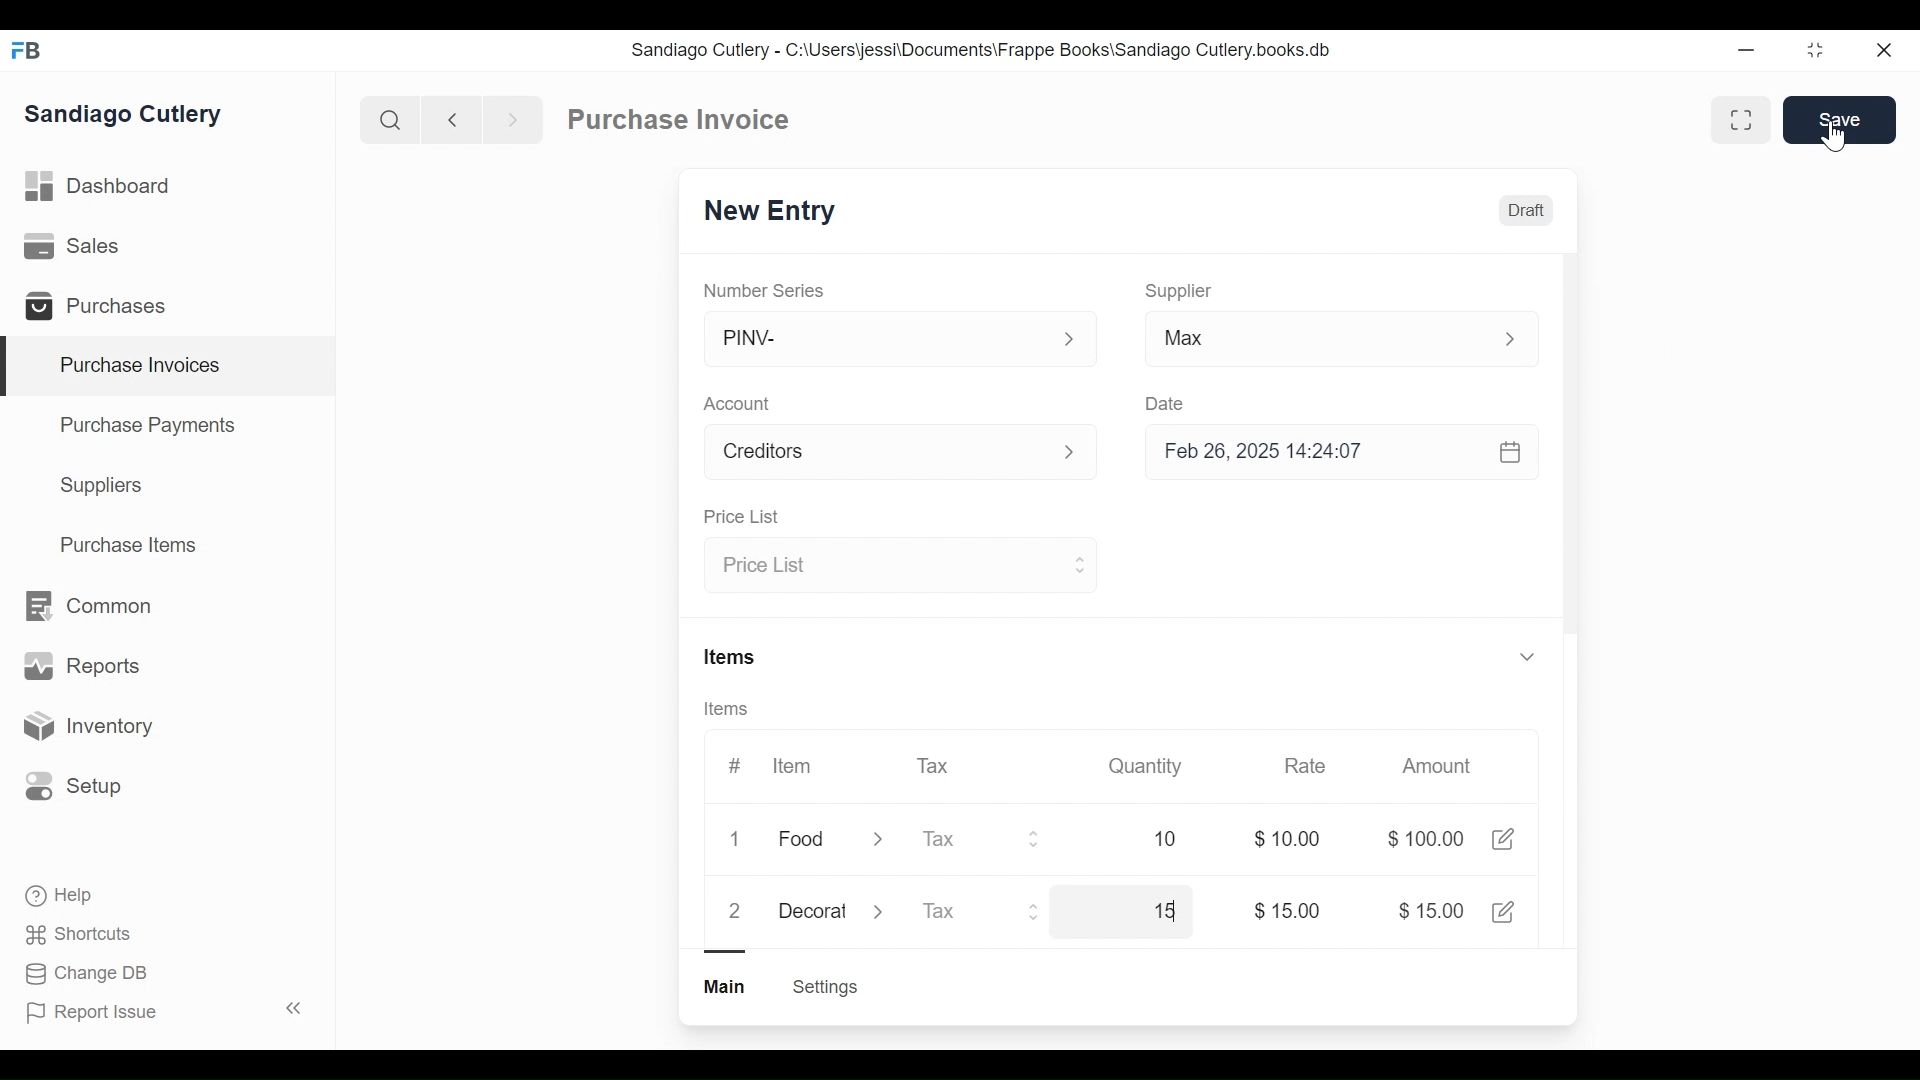  What do you see at coordinates (1813, 51) in the screenshot?
I see `restore` at bounding box center [1813, 51].